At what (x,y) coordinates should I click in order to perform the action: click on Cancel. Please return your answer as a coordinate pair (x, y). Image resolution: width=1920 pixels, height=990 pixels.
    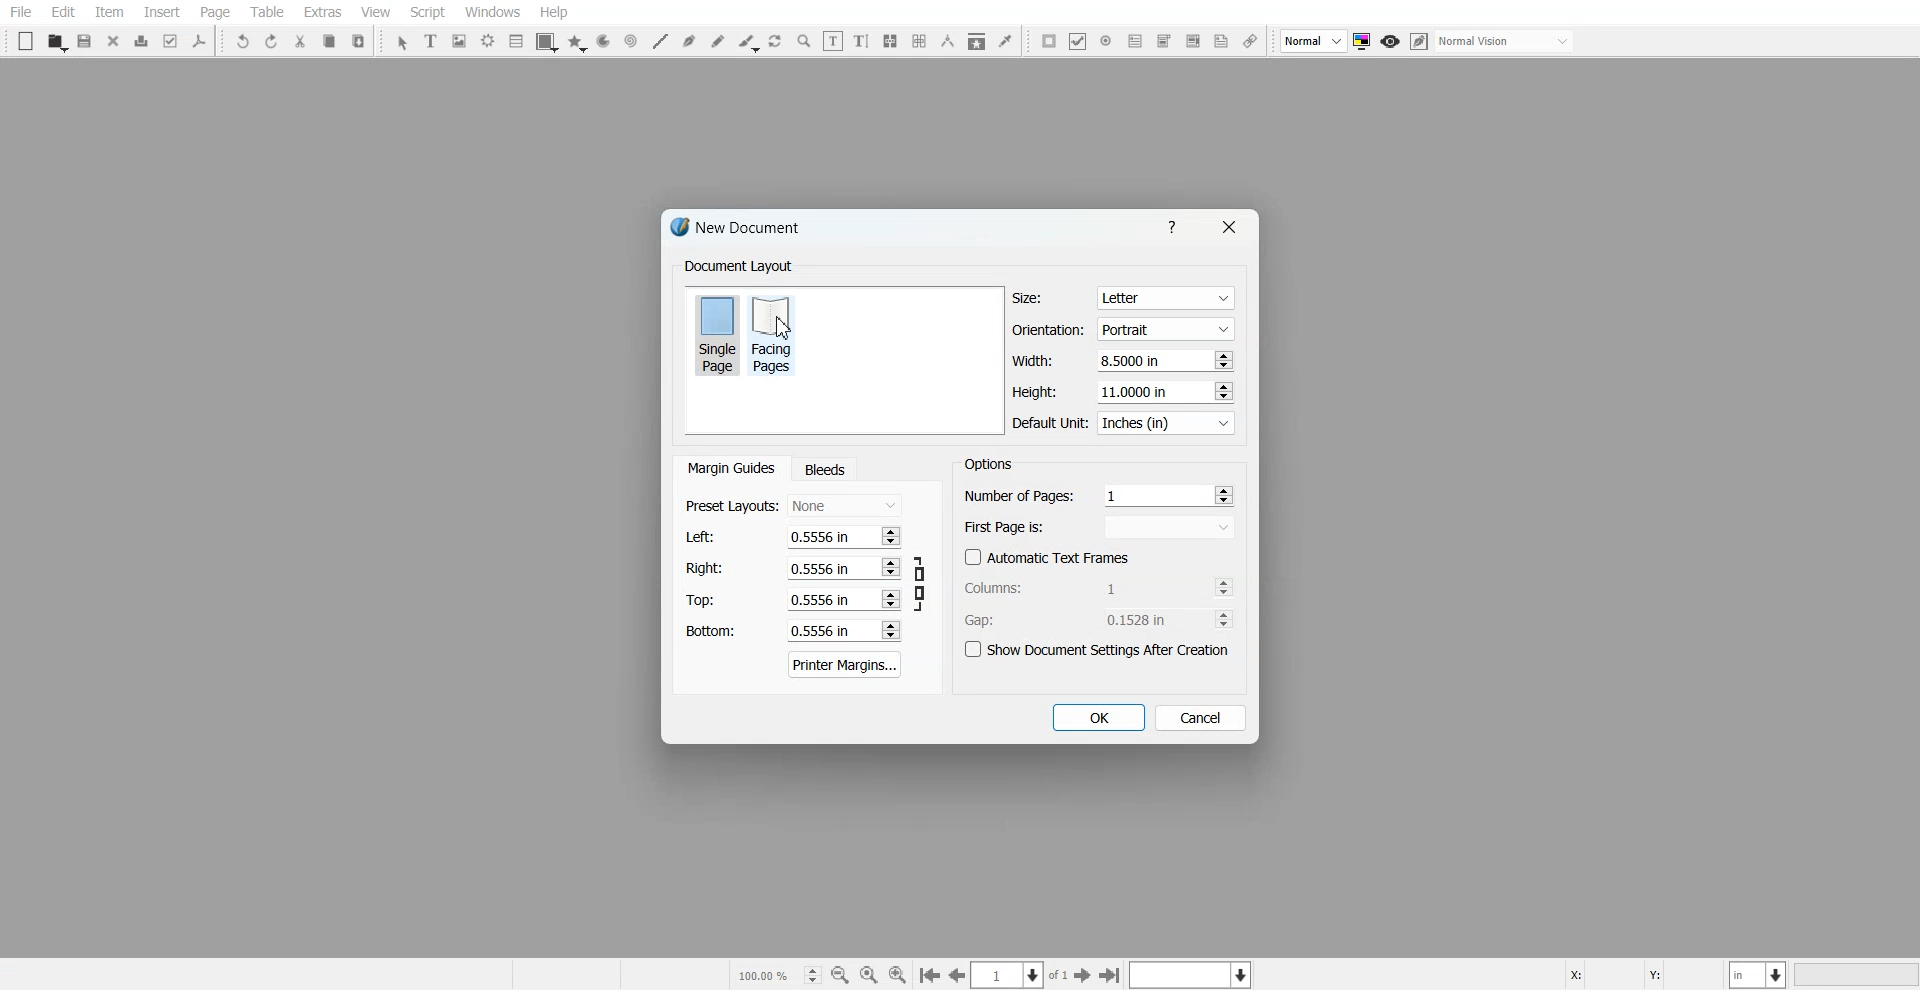
    Looking at the image, I should click on (1201, 717).